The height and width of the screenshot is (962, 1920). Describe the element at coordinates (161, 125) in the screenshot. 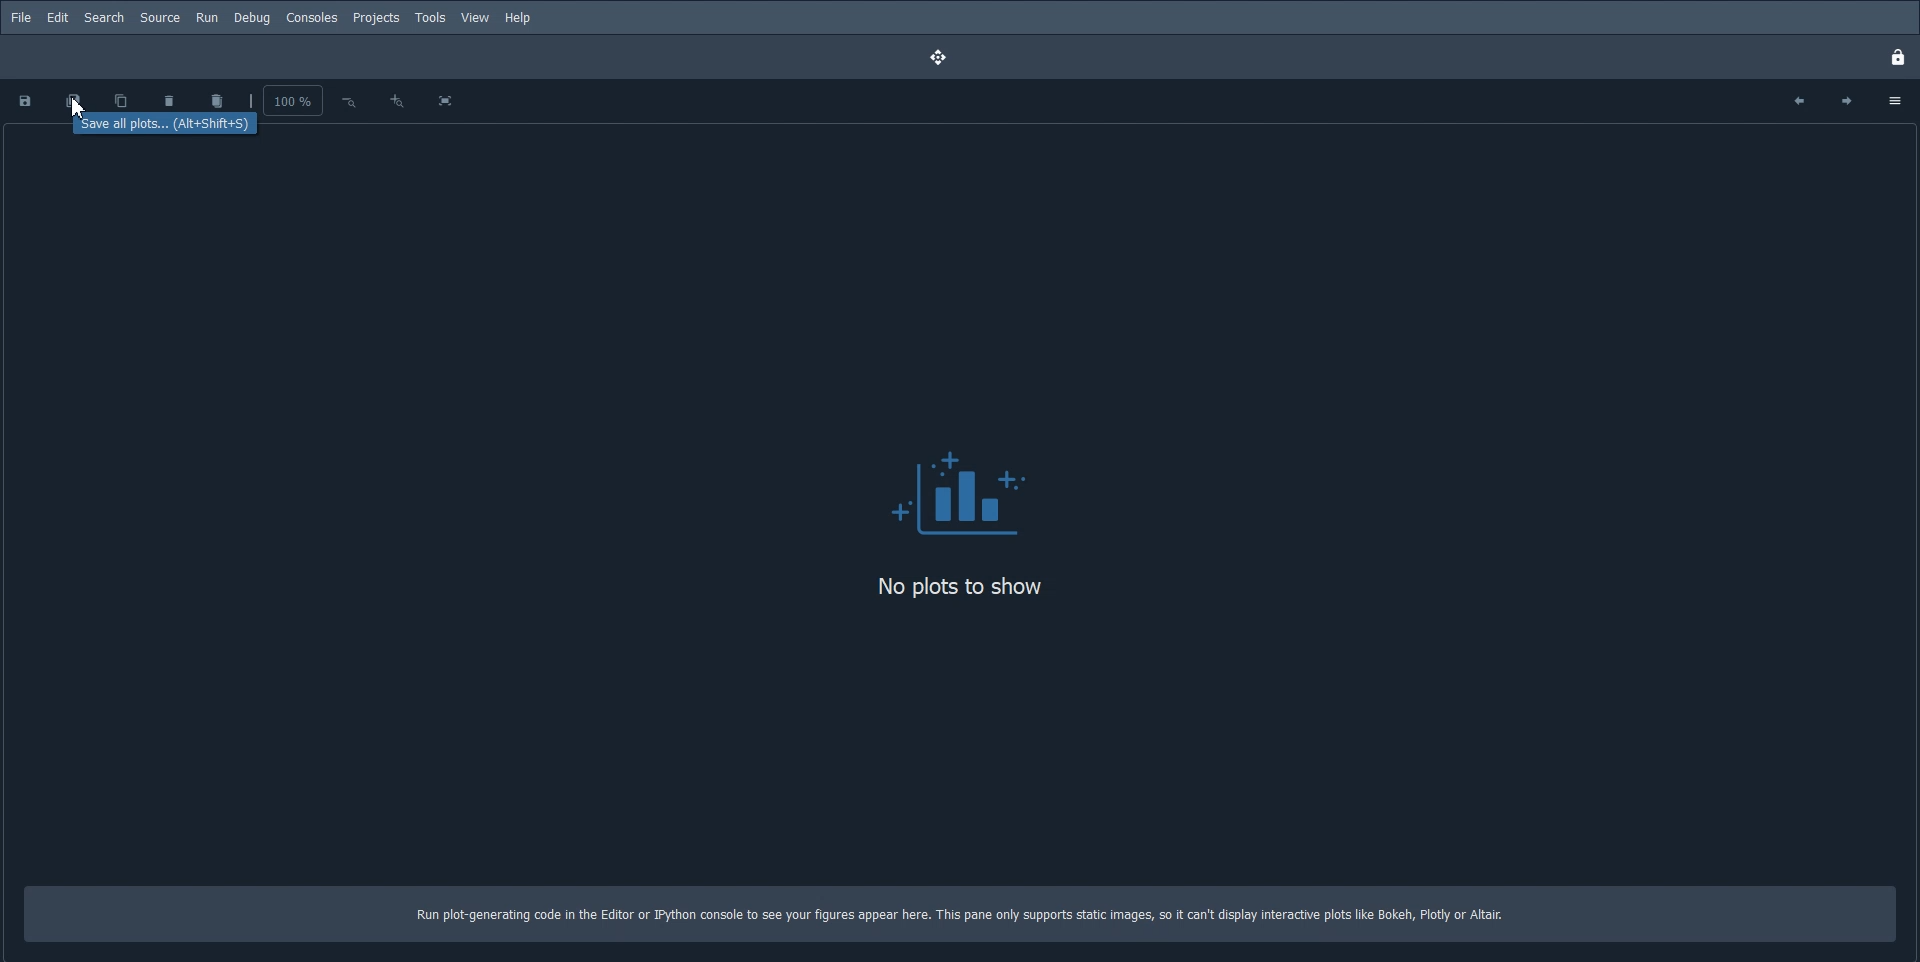

I see `Save all plots. (Alt+Shift+S)` at that location.